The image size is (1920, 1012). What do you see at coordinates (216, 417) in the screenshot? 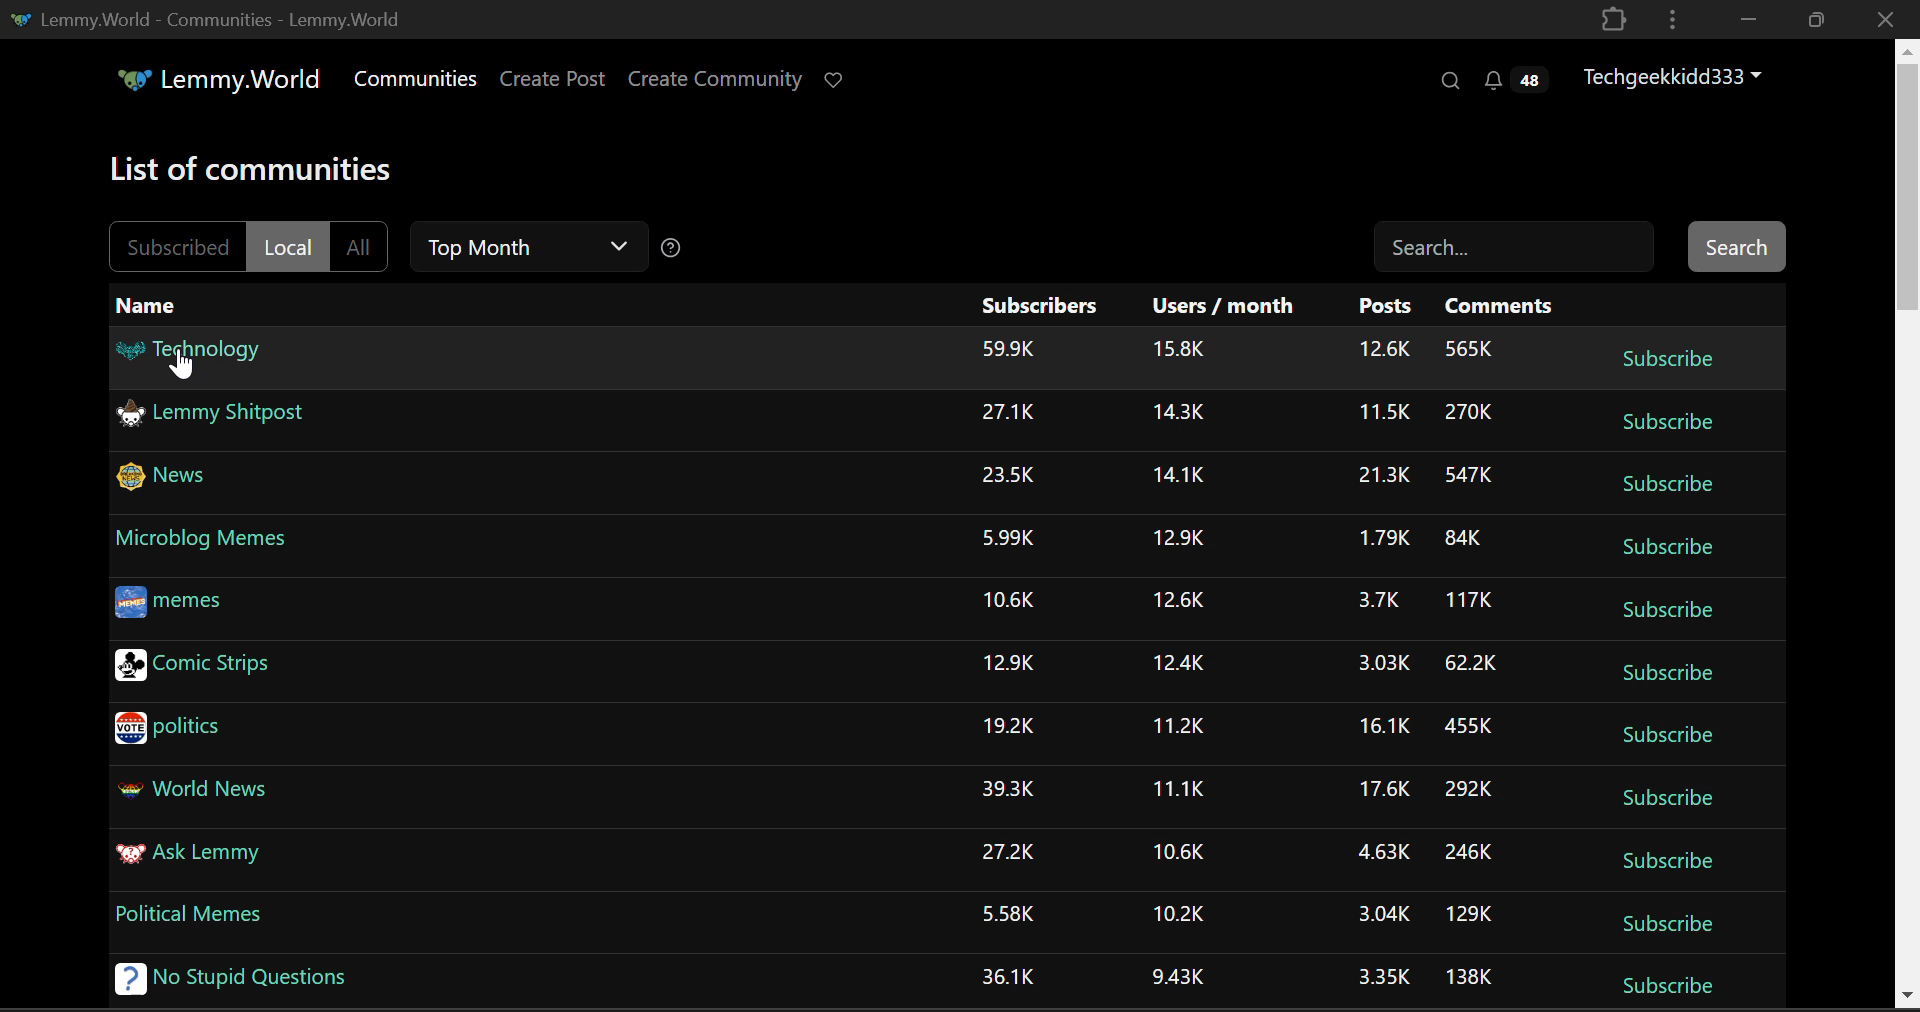
I see `Lemmy Shitpost` at bounding box center [216, 417].